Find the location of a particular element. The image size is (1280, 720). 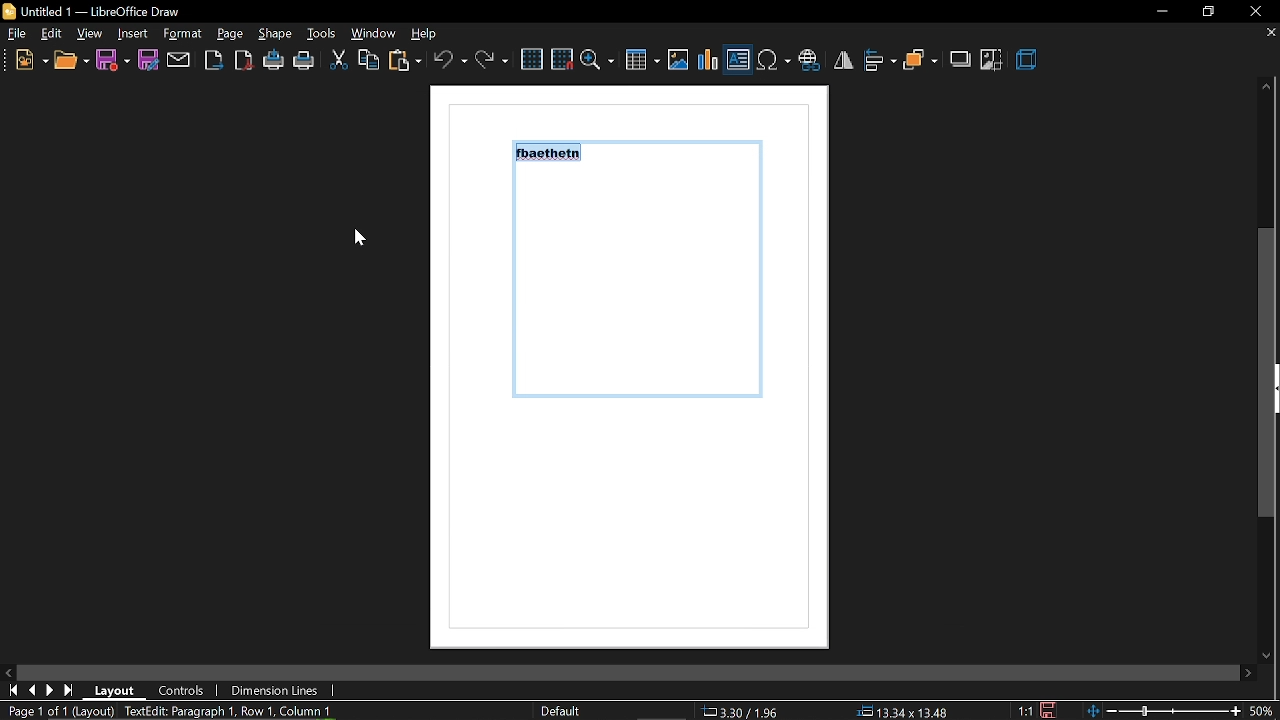

print is located at coordinates (304, 63).